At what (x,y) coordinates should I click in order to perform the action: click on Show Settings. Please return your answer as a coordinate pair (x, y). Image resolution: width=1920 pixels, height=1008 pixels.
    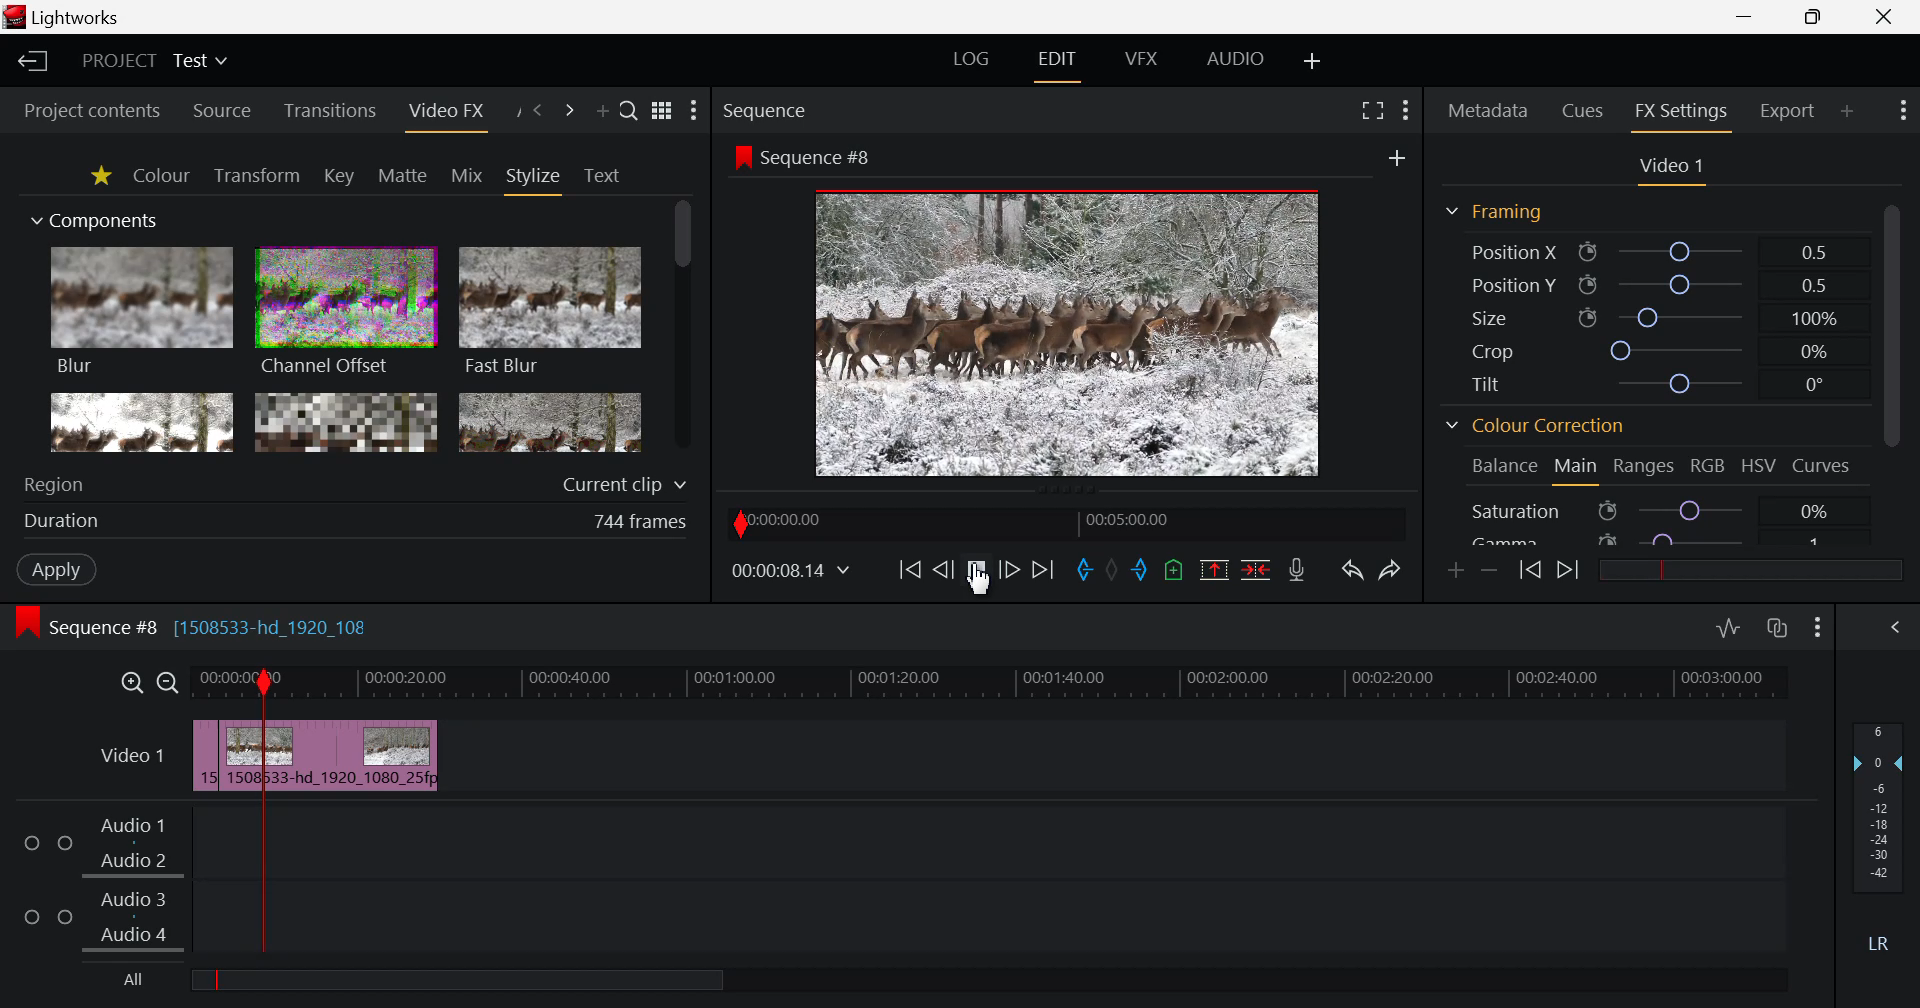
    Looking at the image, I should click on (1901, 113).